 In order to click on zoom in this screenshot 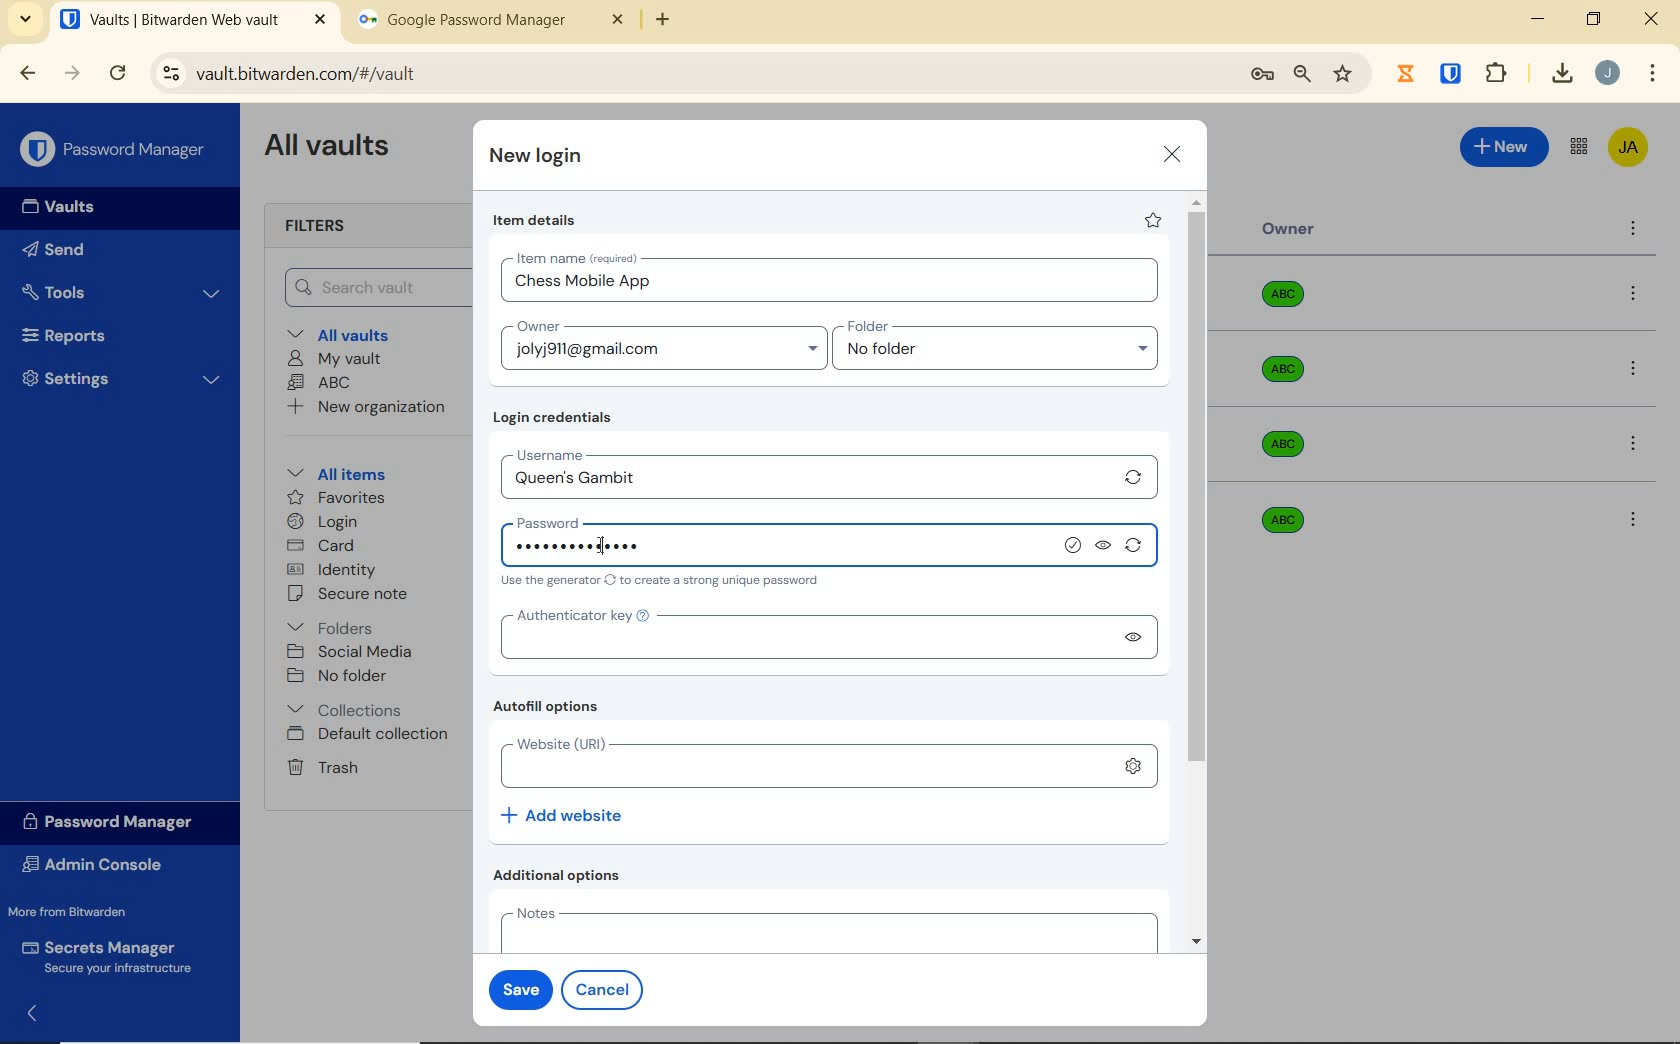, I will do `click(1301, 74)`.